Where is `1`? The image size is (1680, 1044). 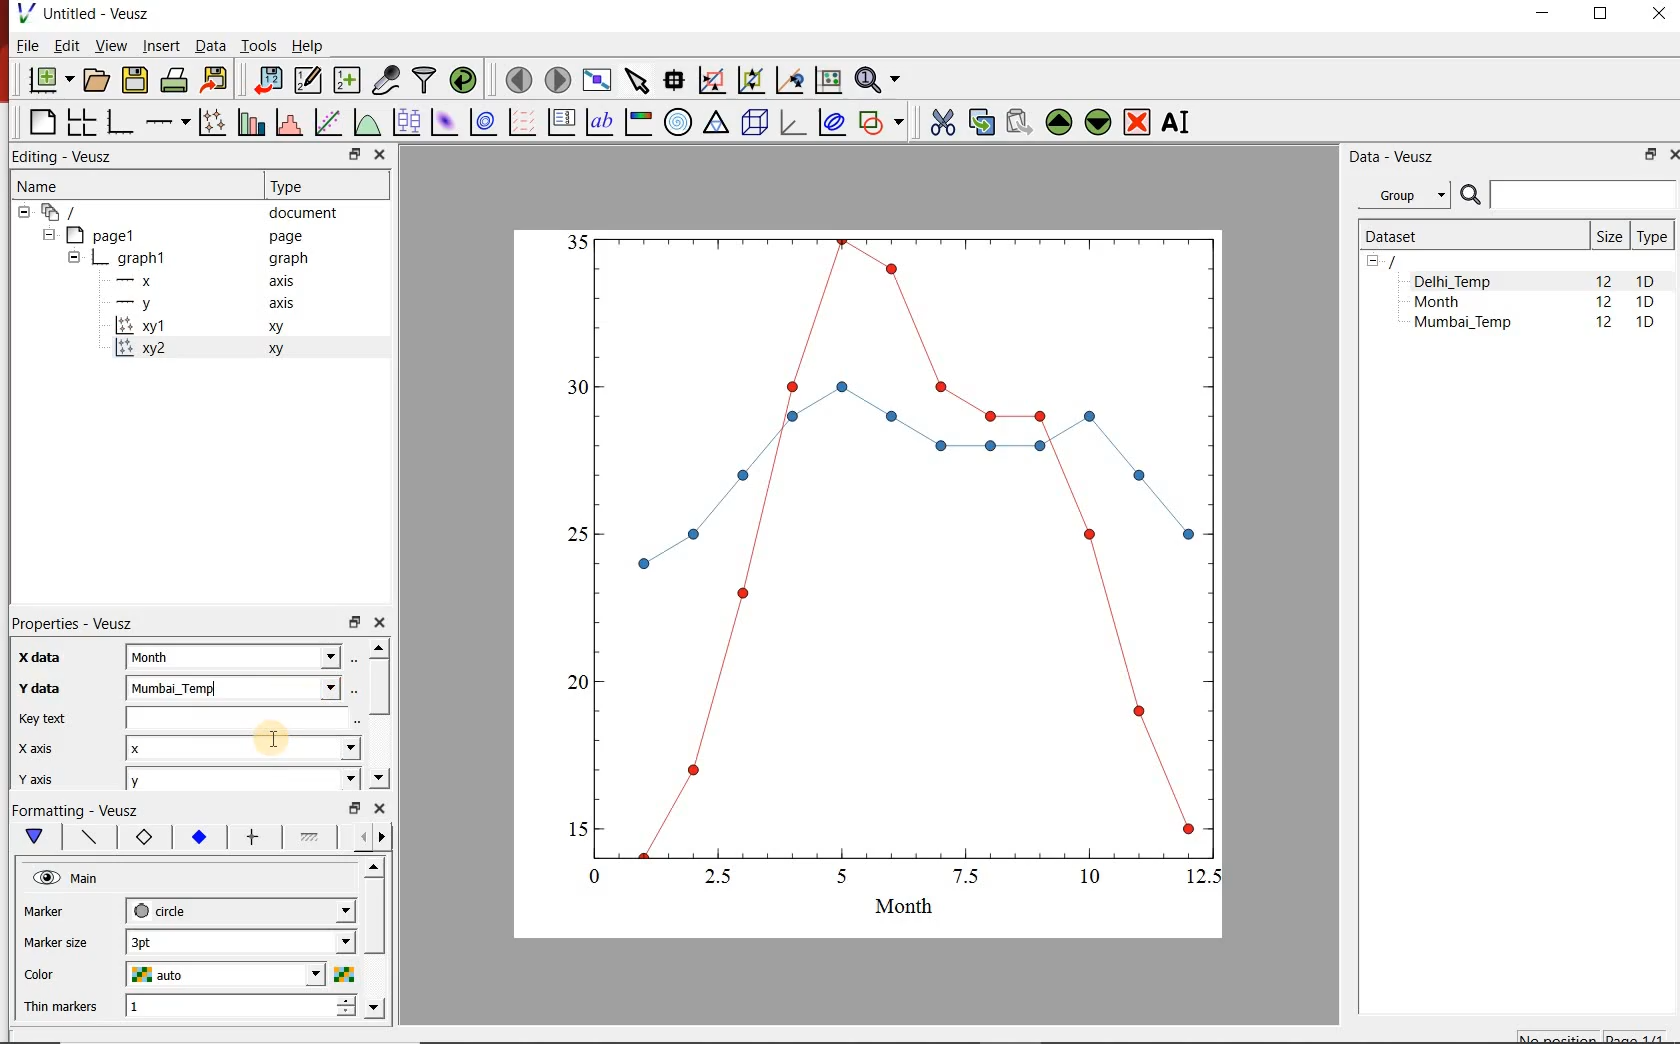
1 is located at coordinates (241, 1008).